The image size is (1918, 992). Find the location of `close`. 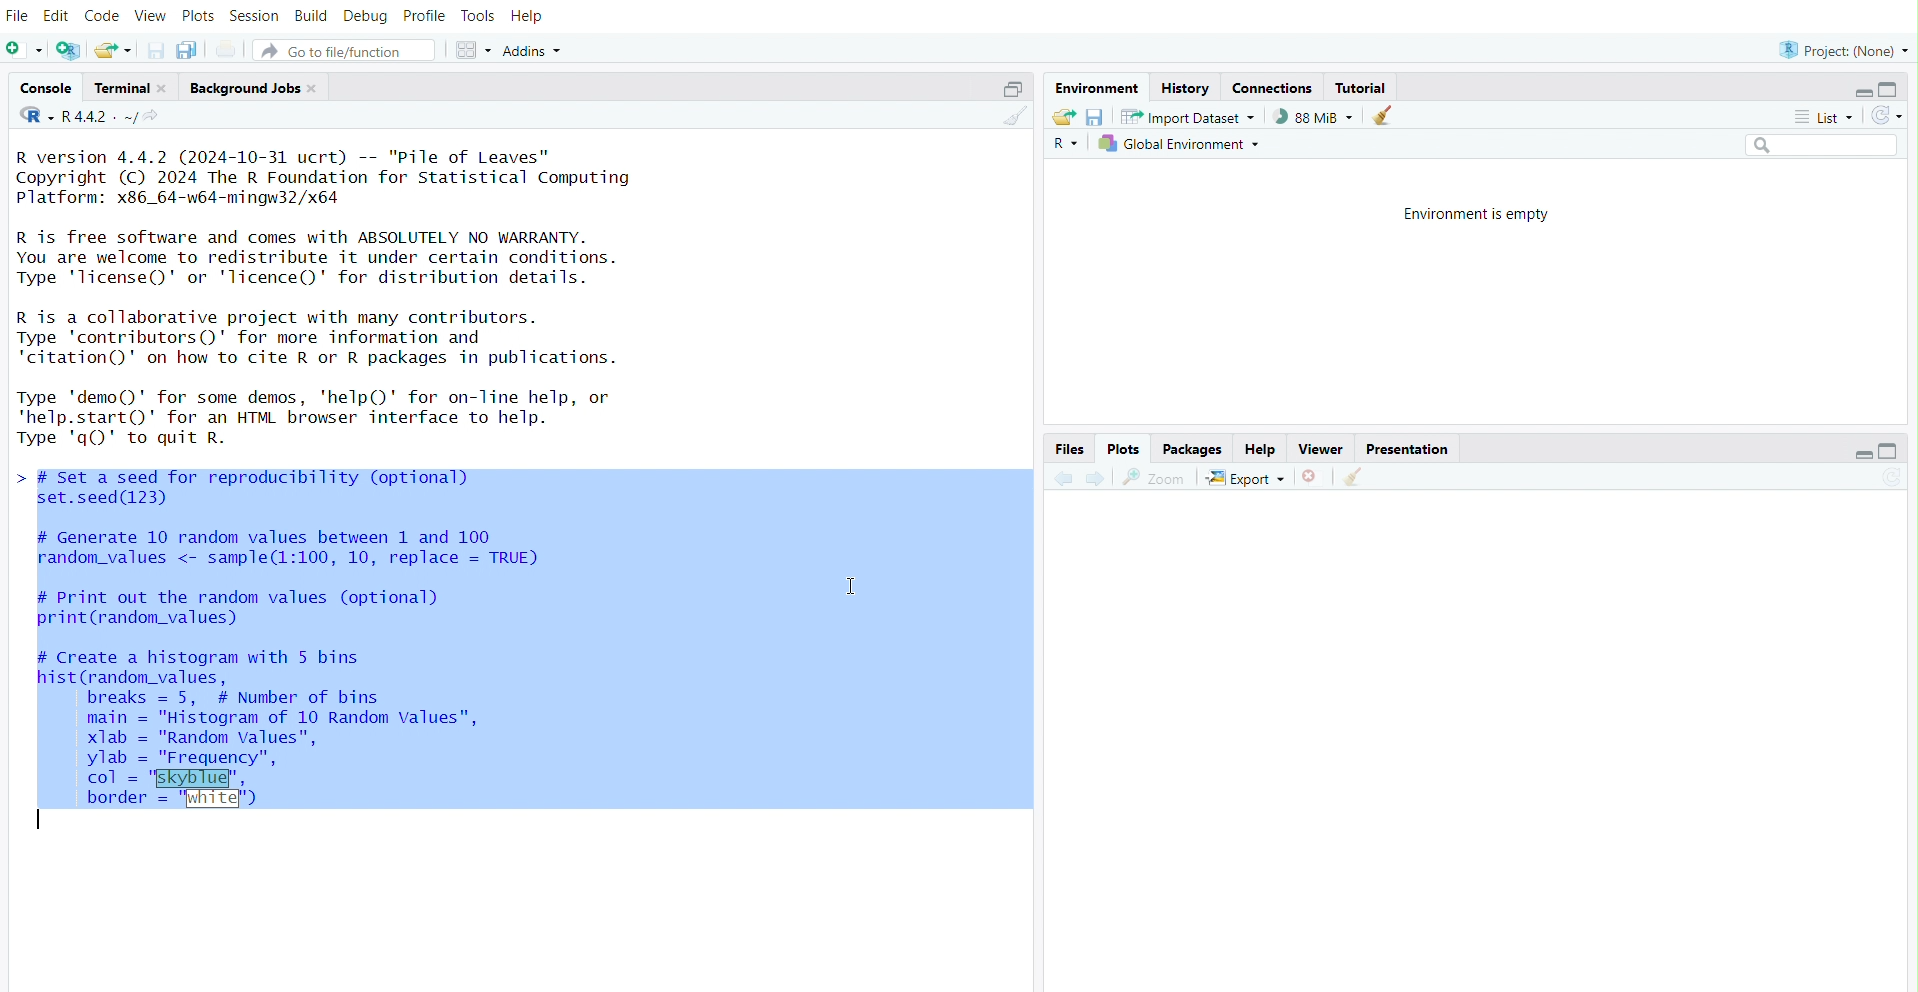

close is located at coordinates (167, 86).